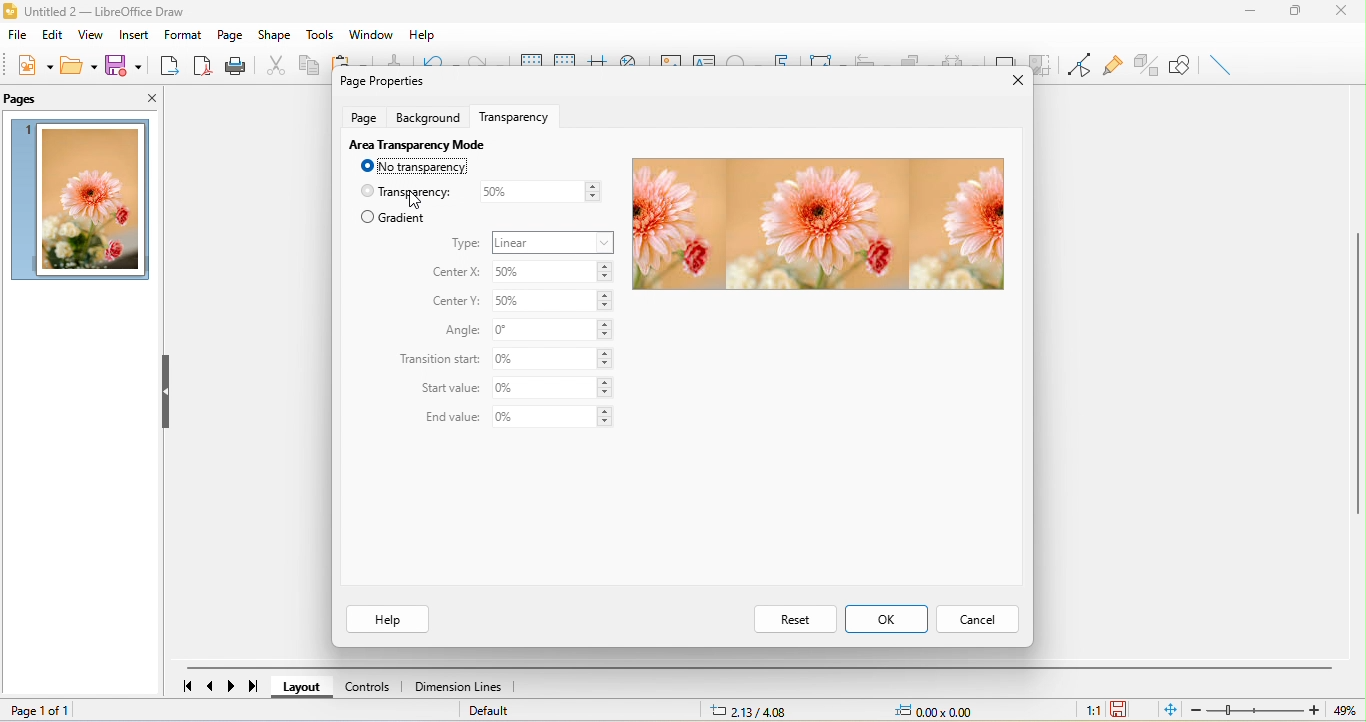 The height and width of the screenshot is (722, 1366). Describe the element at coordinates (555, 273) in the screenshot. I see `50%` at that location.